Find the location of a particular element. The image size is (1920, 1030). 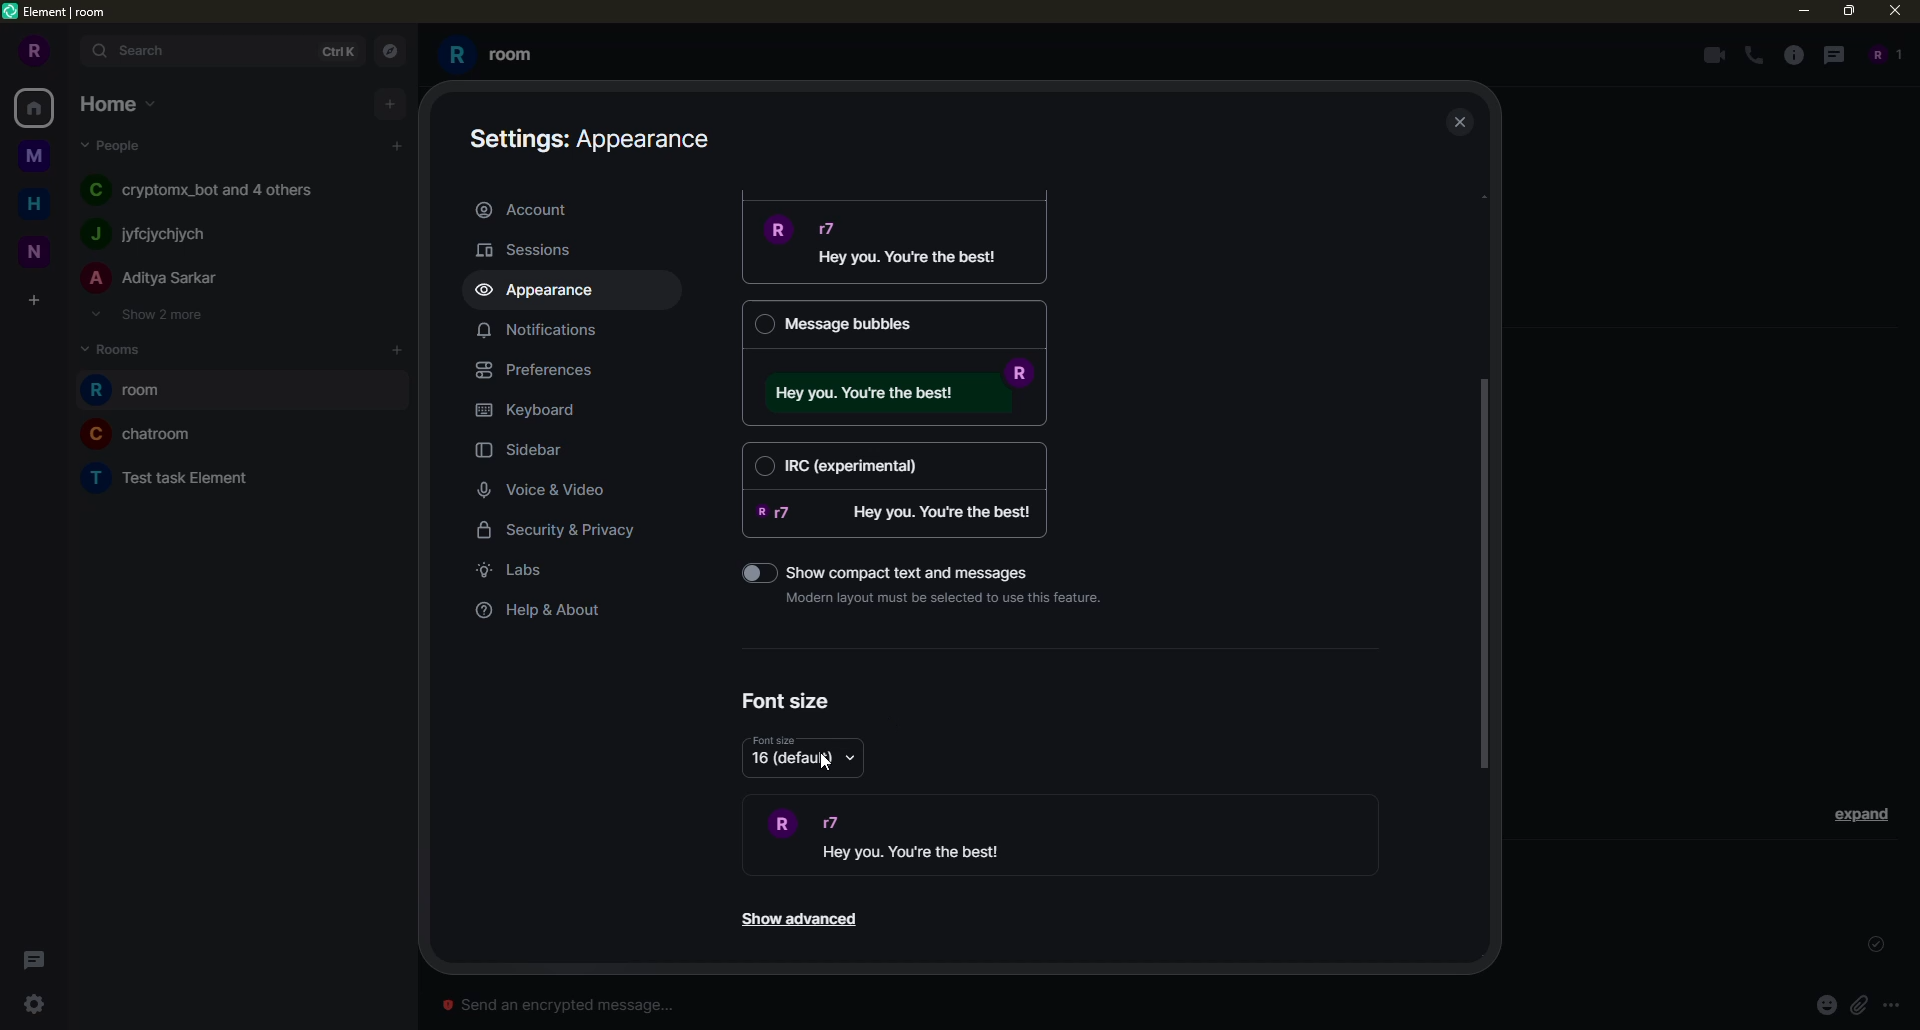

add is located at coordinates (399, 349).